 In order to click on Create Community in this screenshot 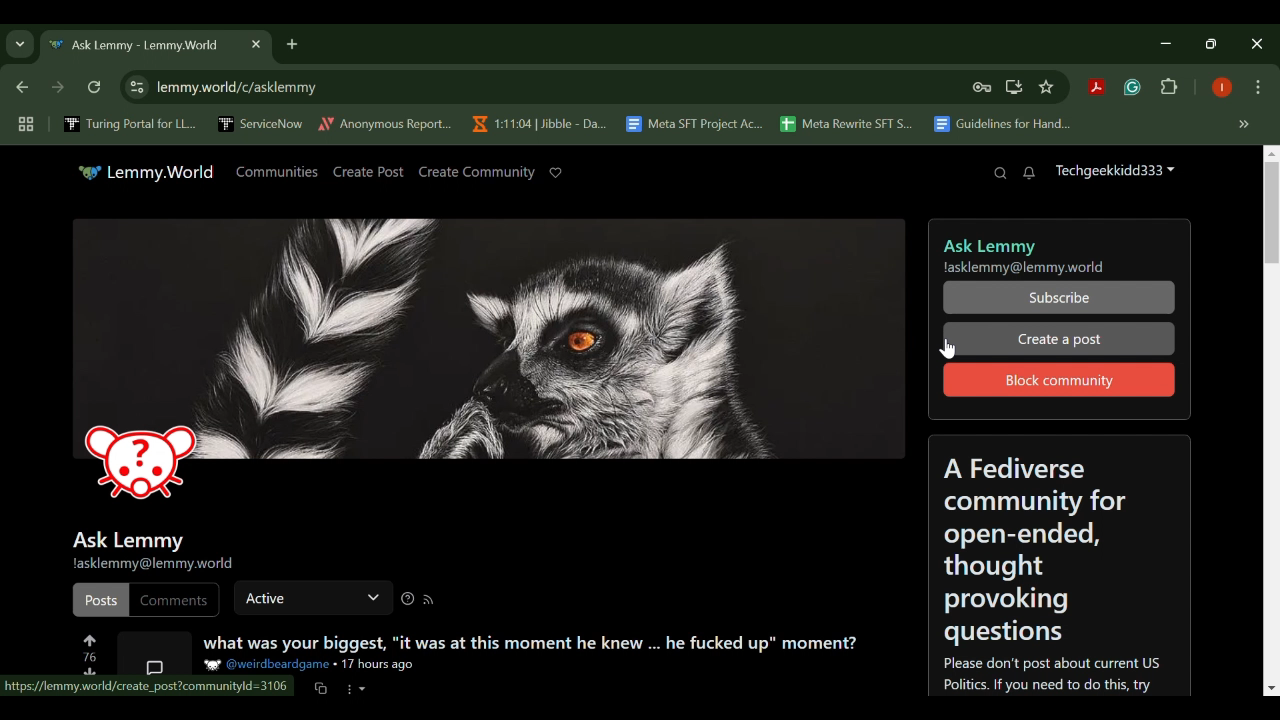, I will do `click(475, 172)`.